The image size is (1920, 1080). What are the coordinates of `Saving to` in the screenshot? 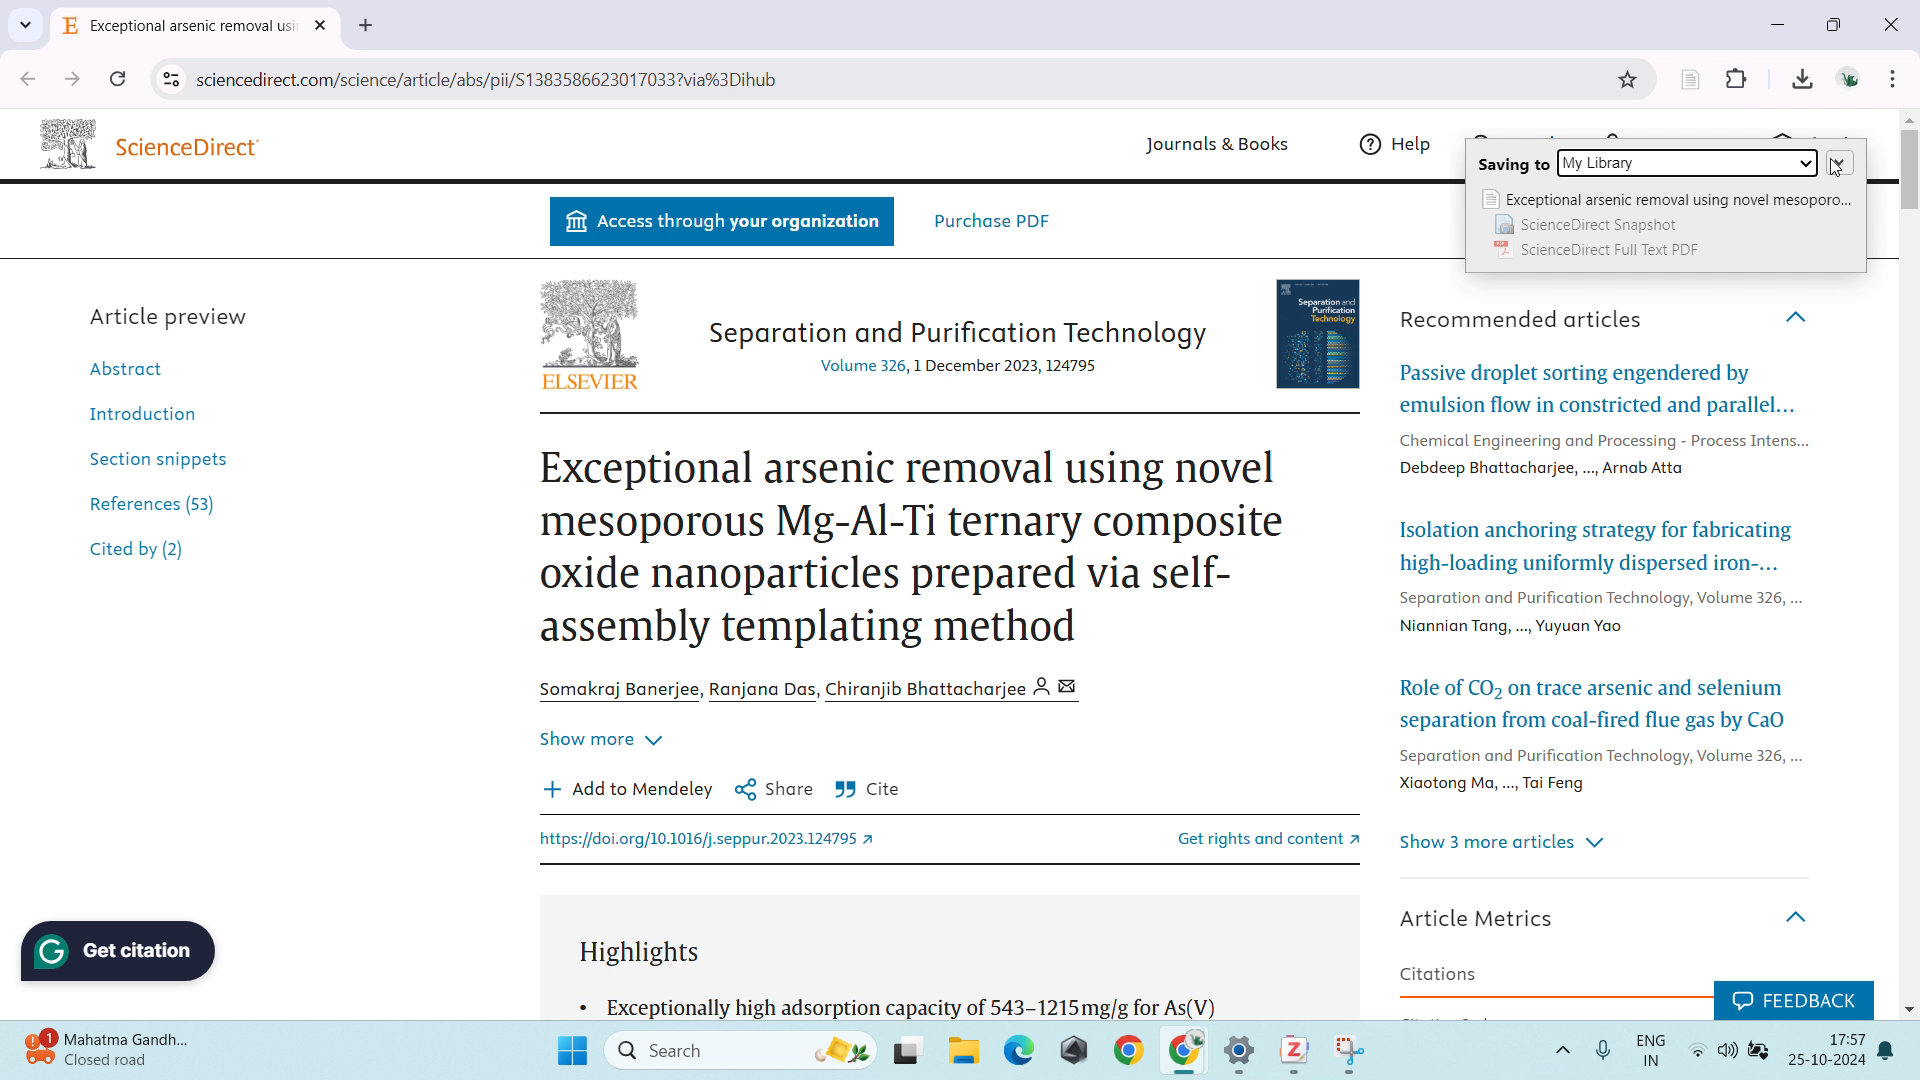 It's located at (1513, 166).